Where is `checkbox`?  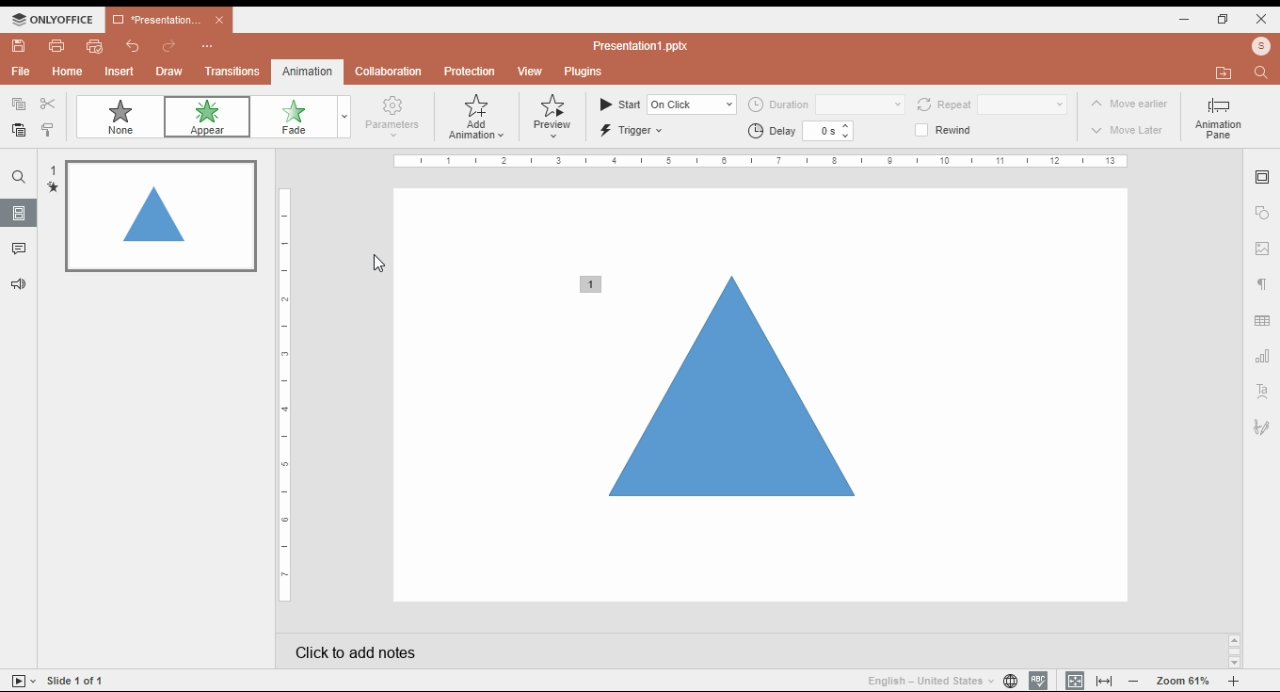
checkbox is located at coordinates (923, 130).